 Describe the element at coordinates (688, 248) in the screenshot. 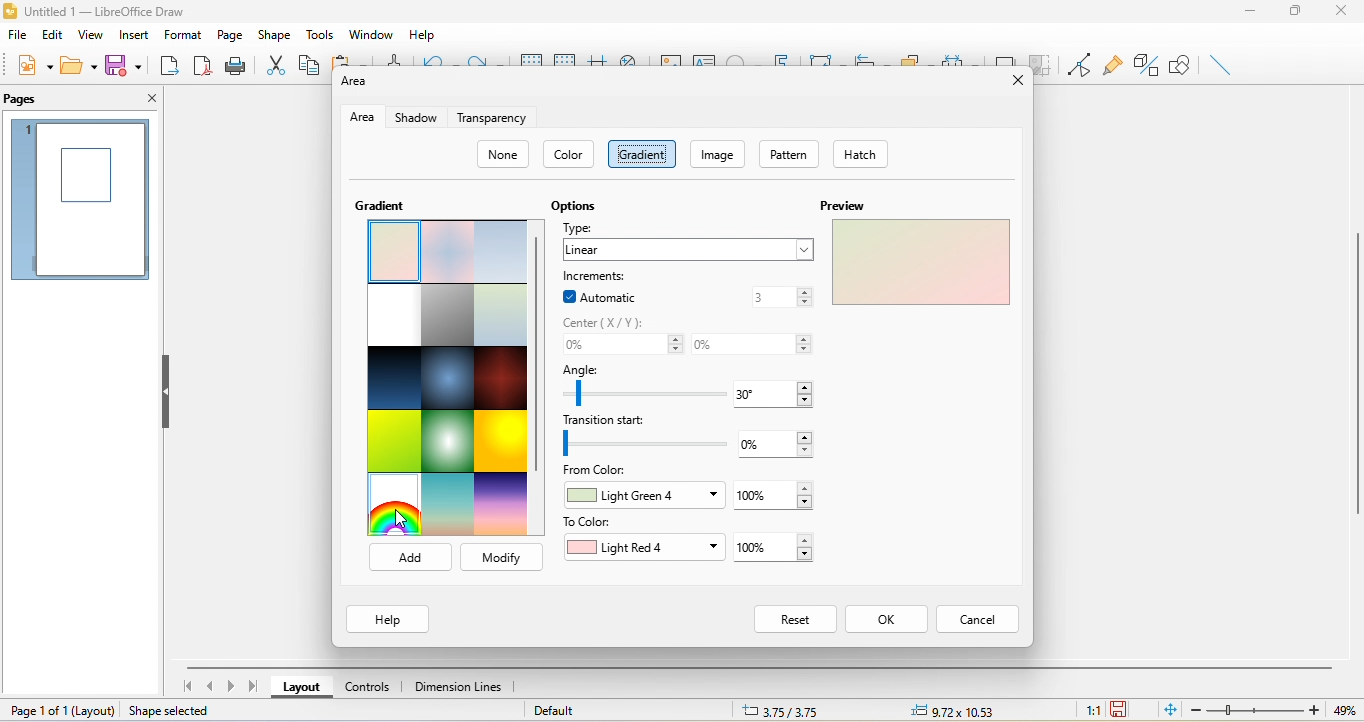

I see `linear` at that location.